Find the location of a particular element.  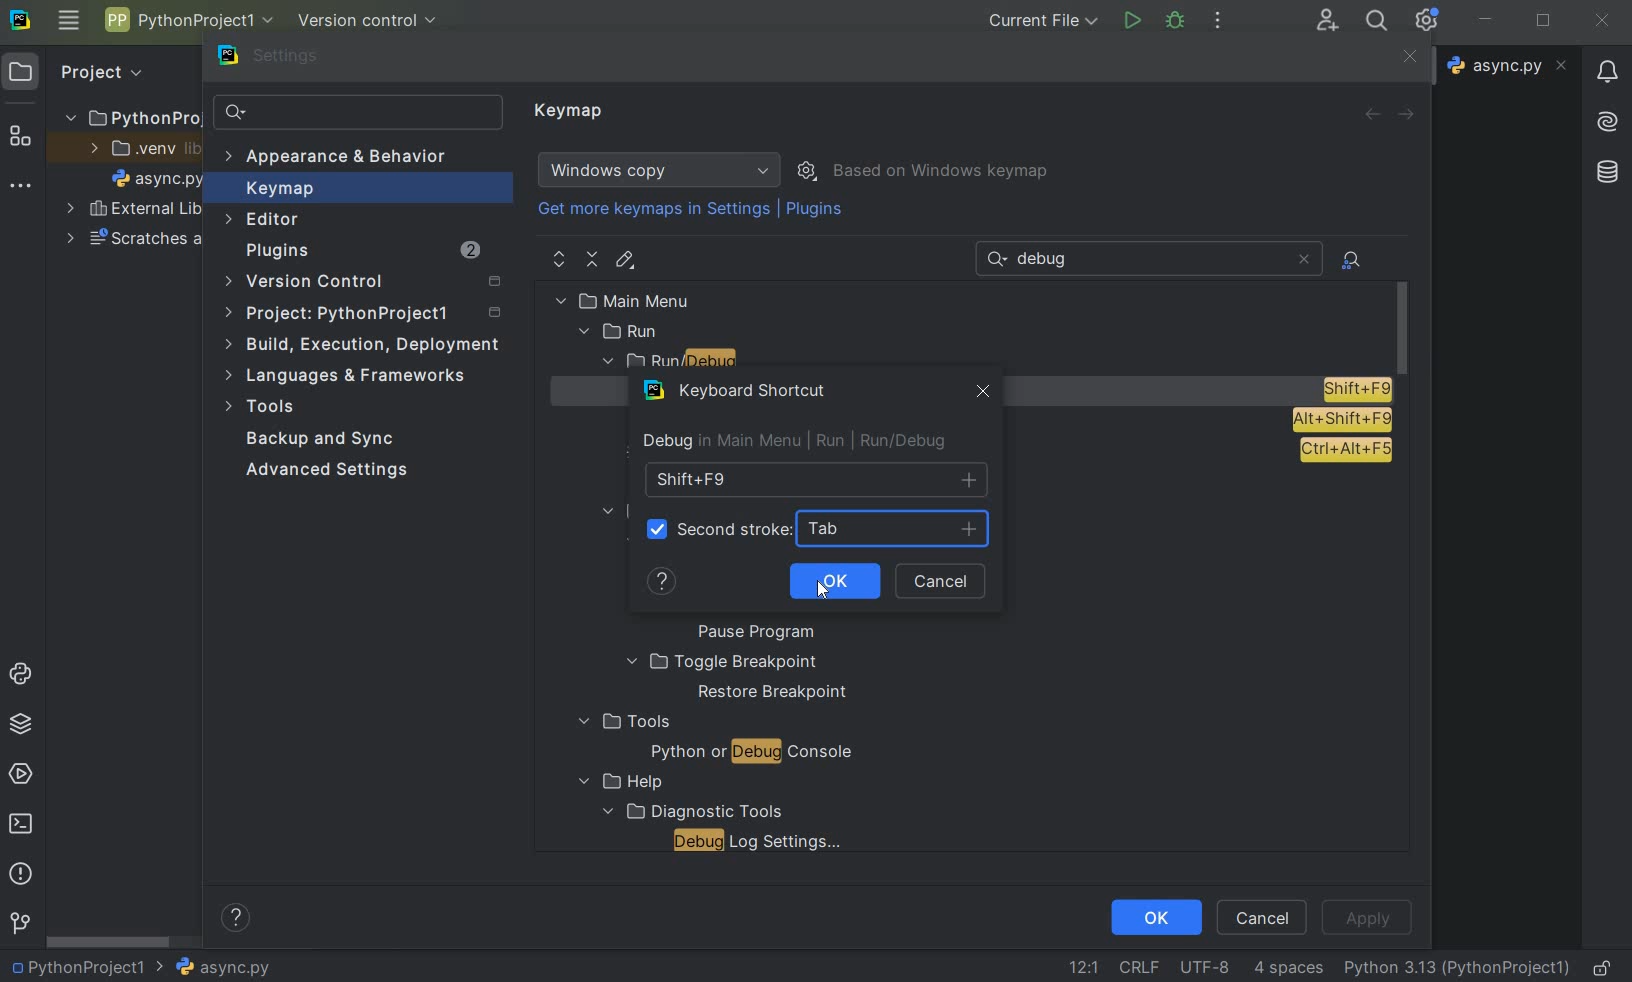

tab added is located at coordinates (904, 530).